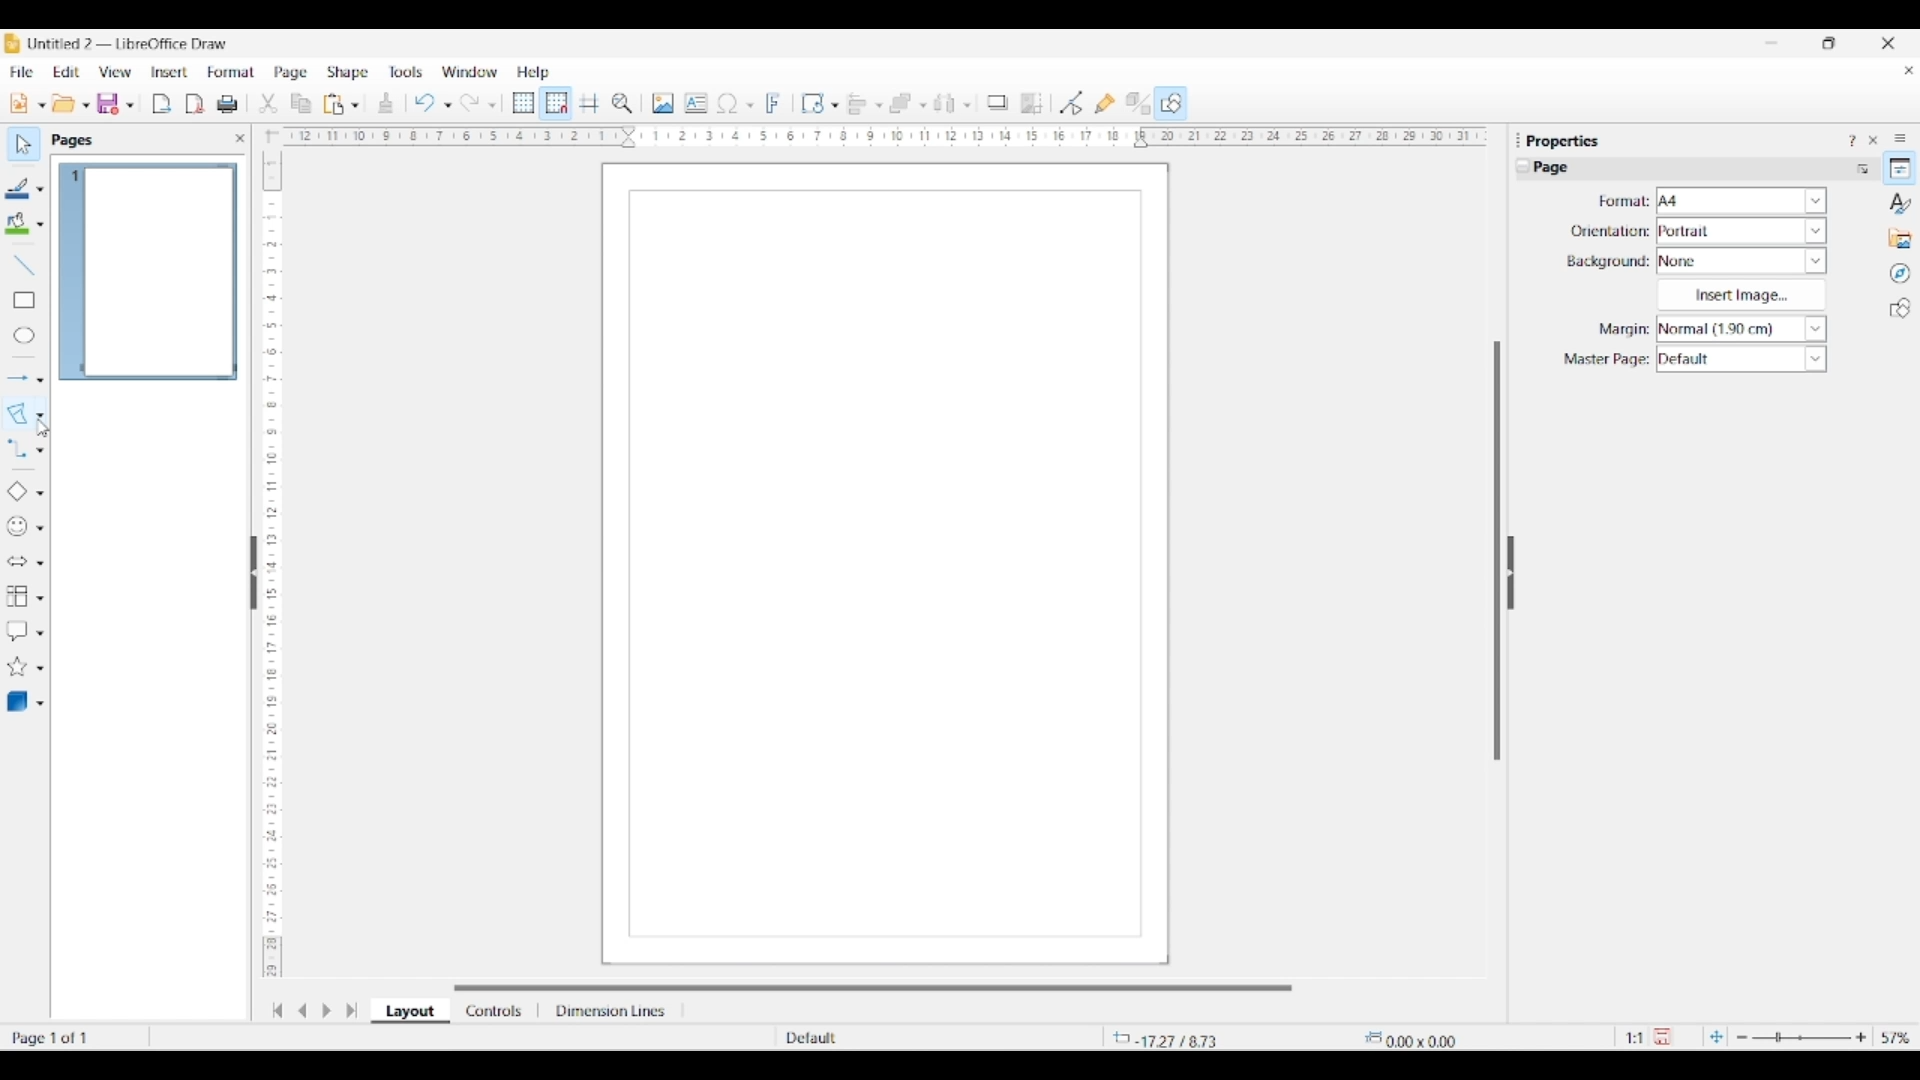 This screenshot has width=1920, height=1080. I want to click on Insert line, so click(23, 264).